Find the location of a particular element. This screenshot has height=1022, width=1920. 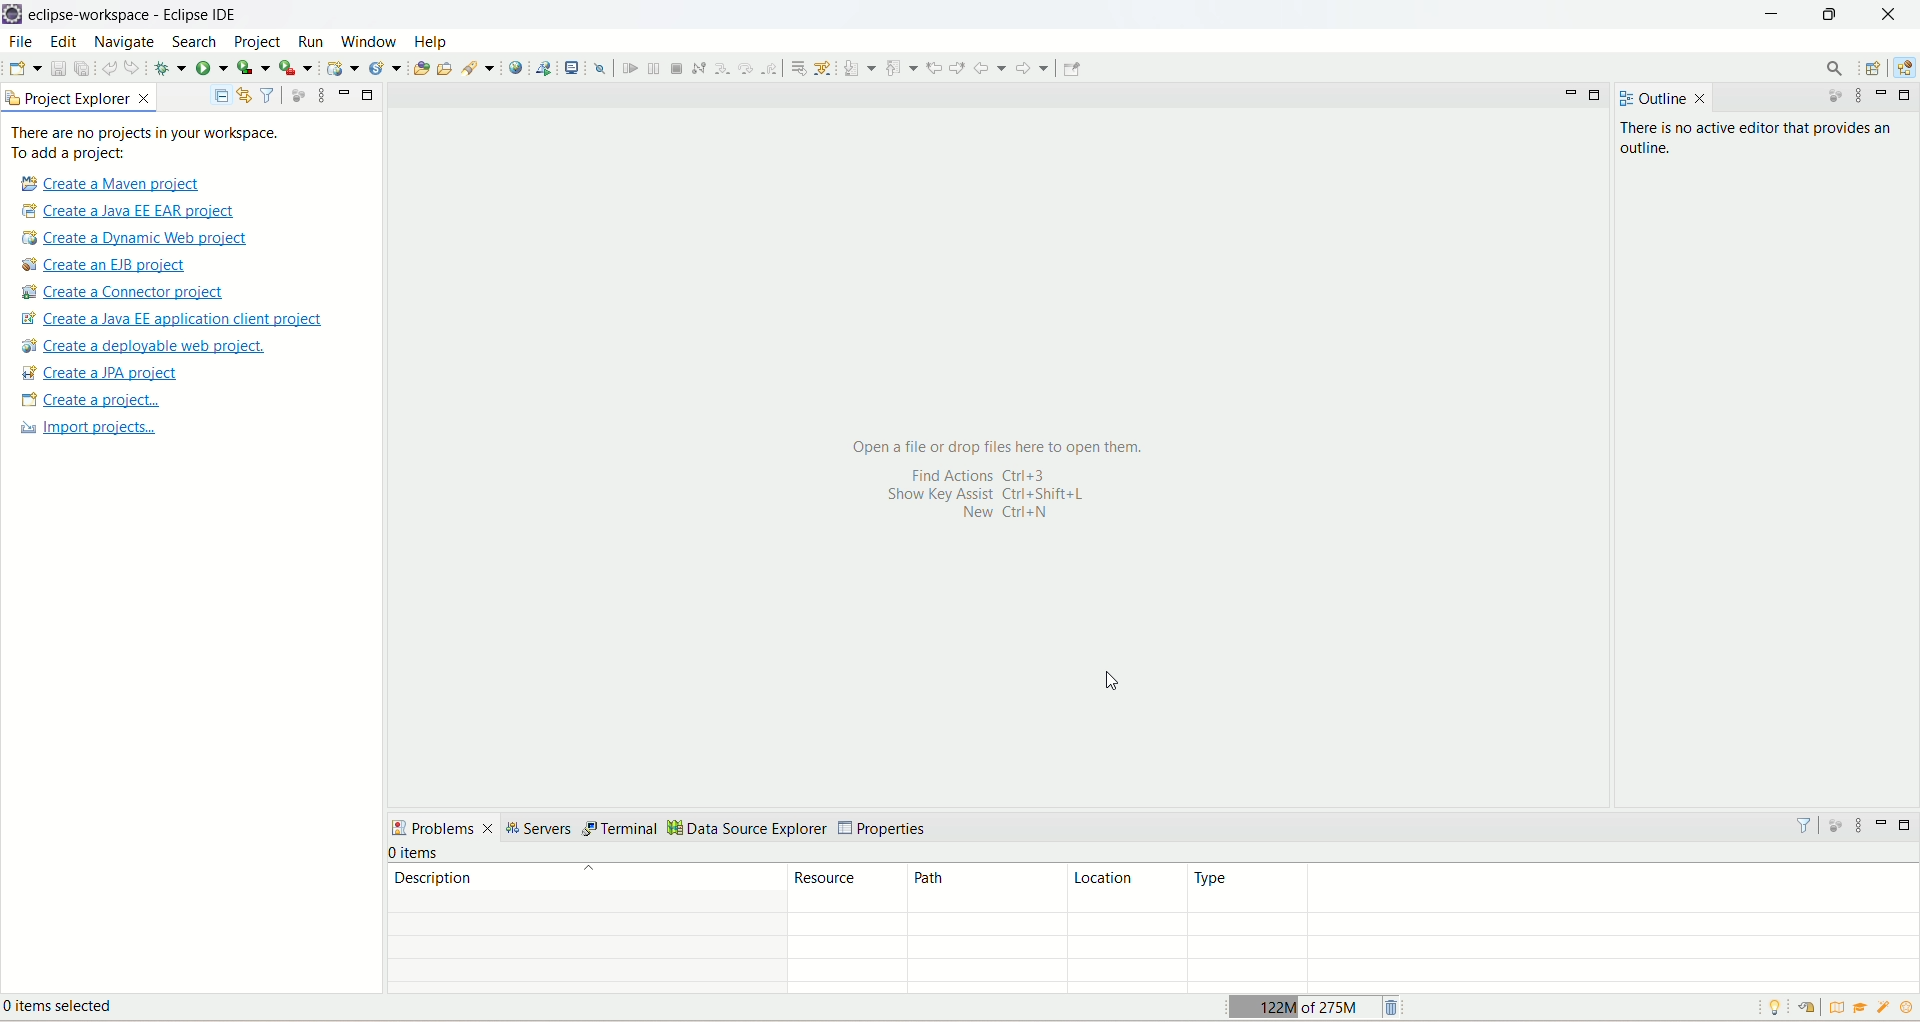

navigate is located at coordinates (128, 43).